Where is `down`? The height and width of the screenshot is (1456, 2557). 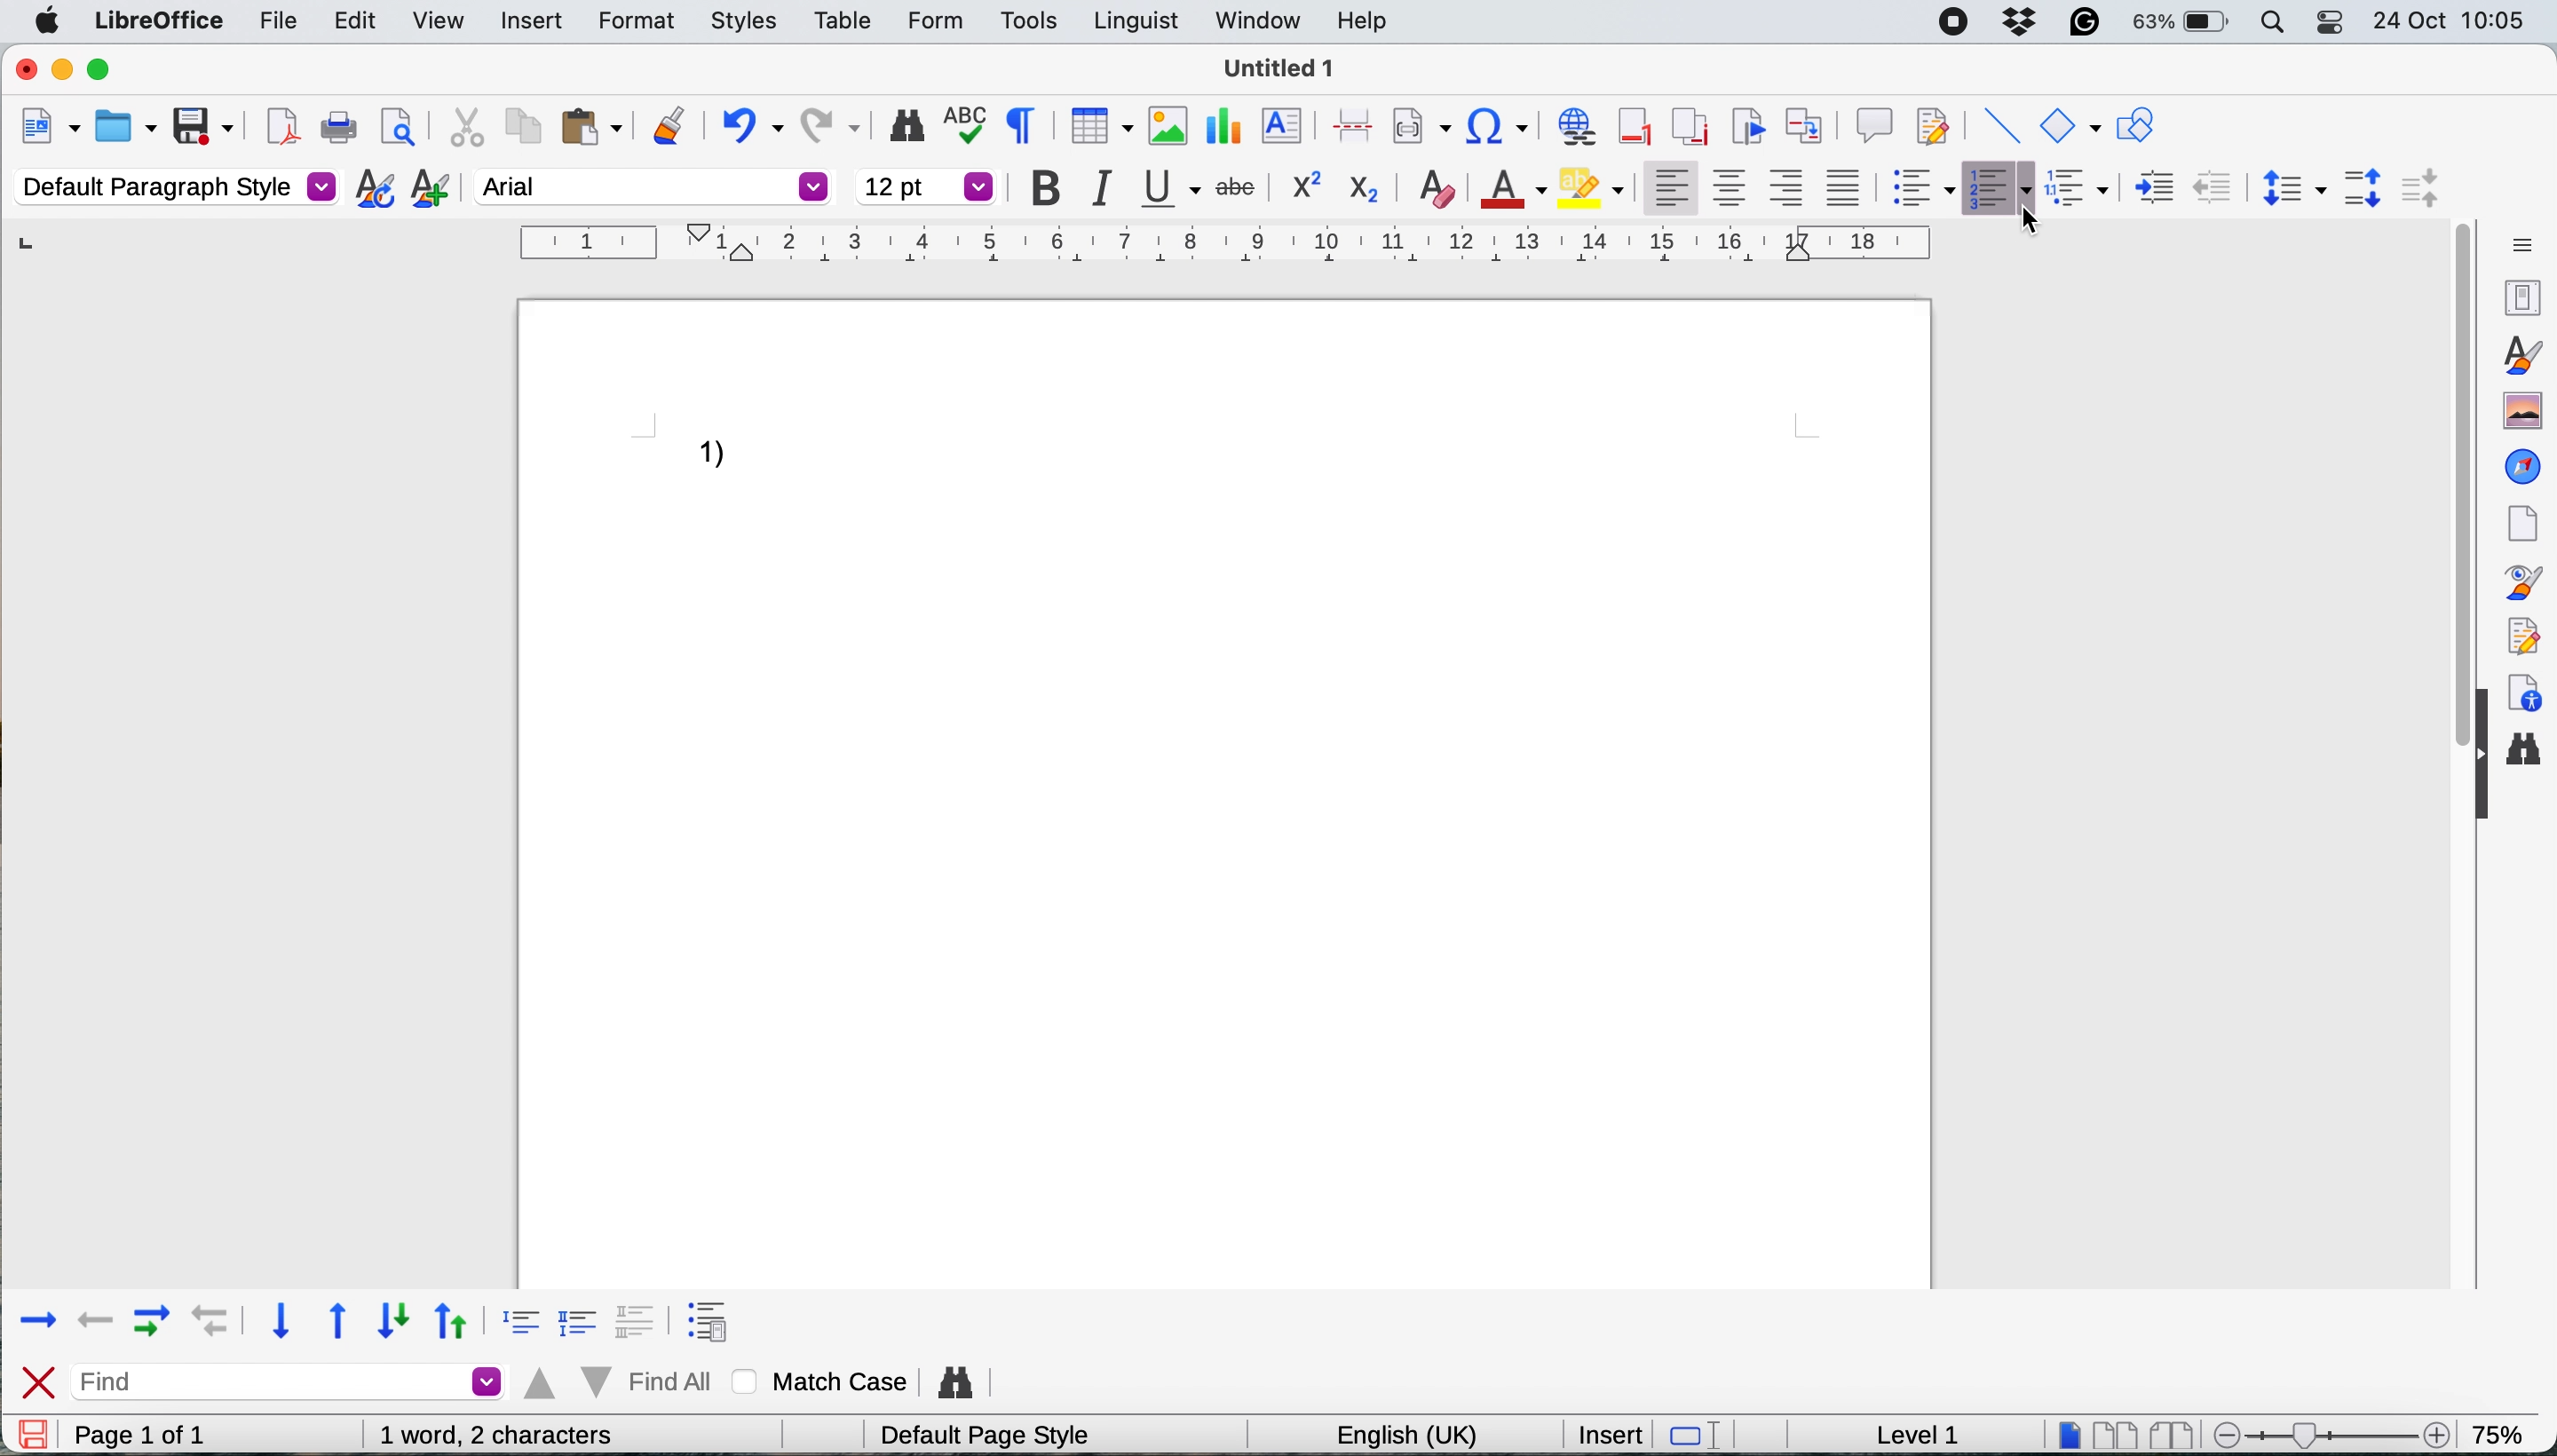 down is located at coordinates (394, 1320).